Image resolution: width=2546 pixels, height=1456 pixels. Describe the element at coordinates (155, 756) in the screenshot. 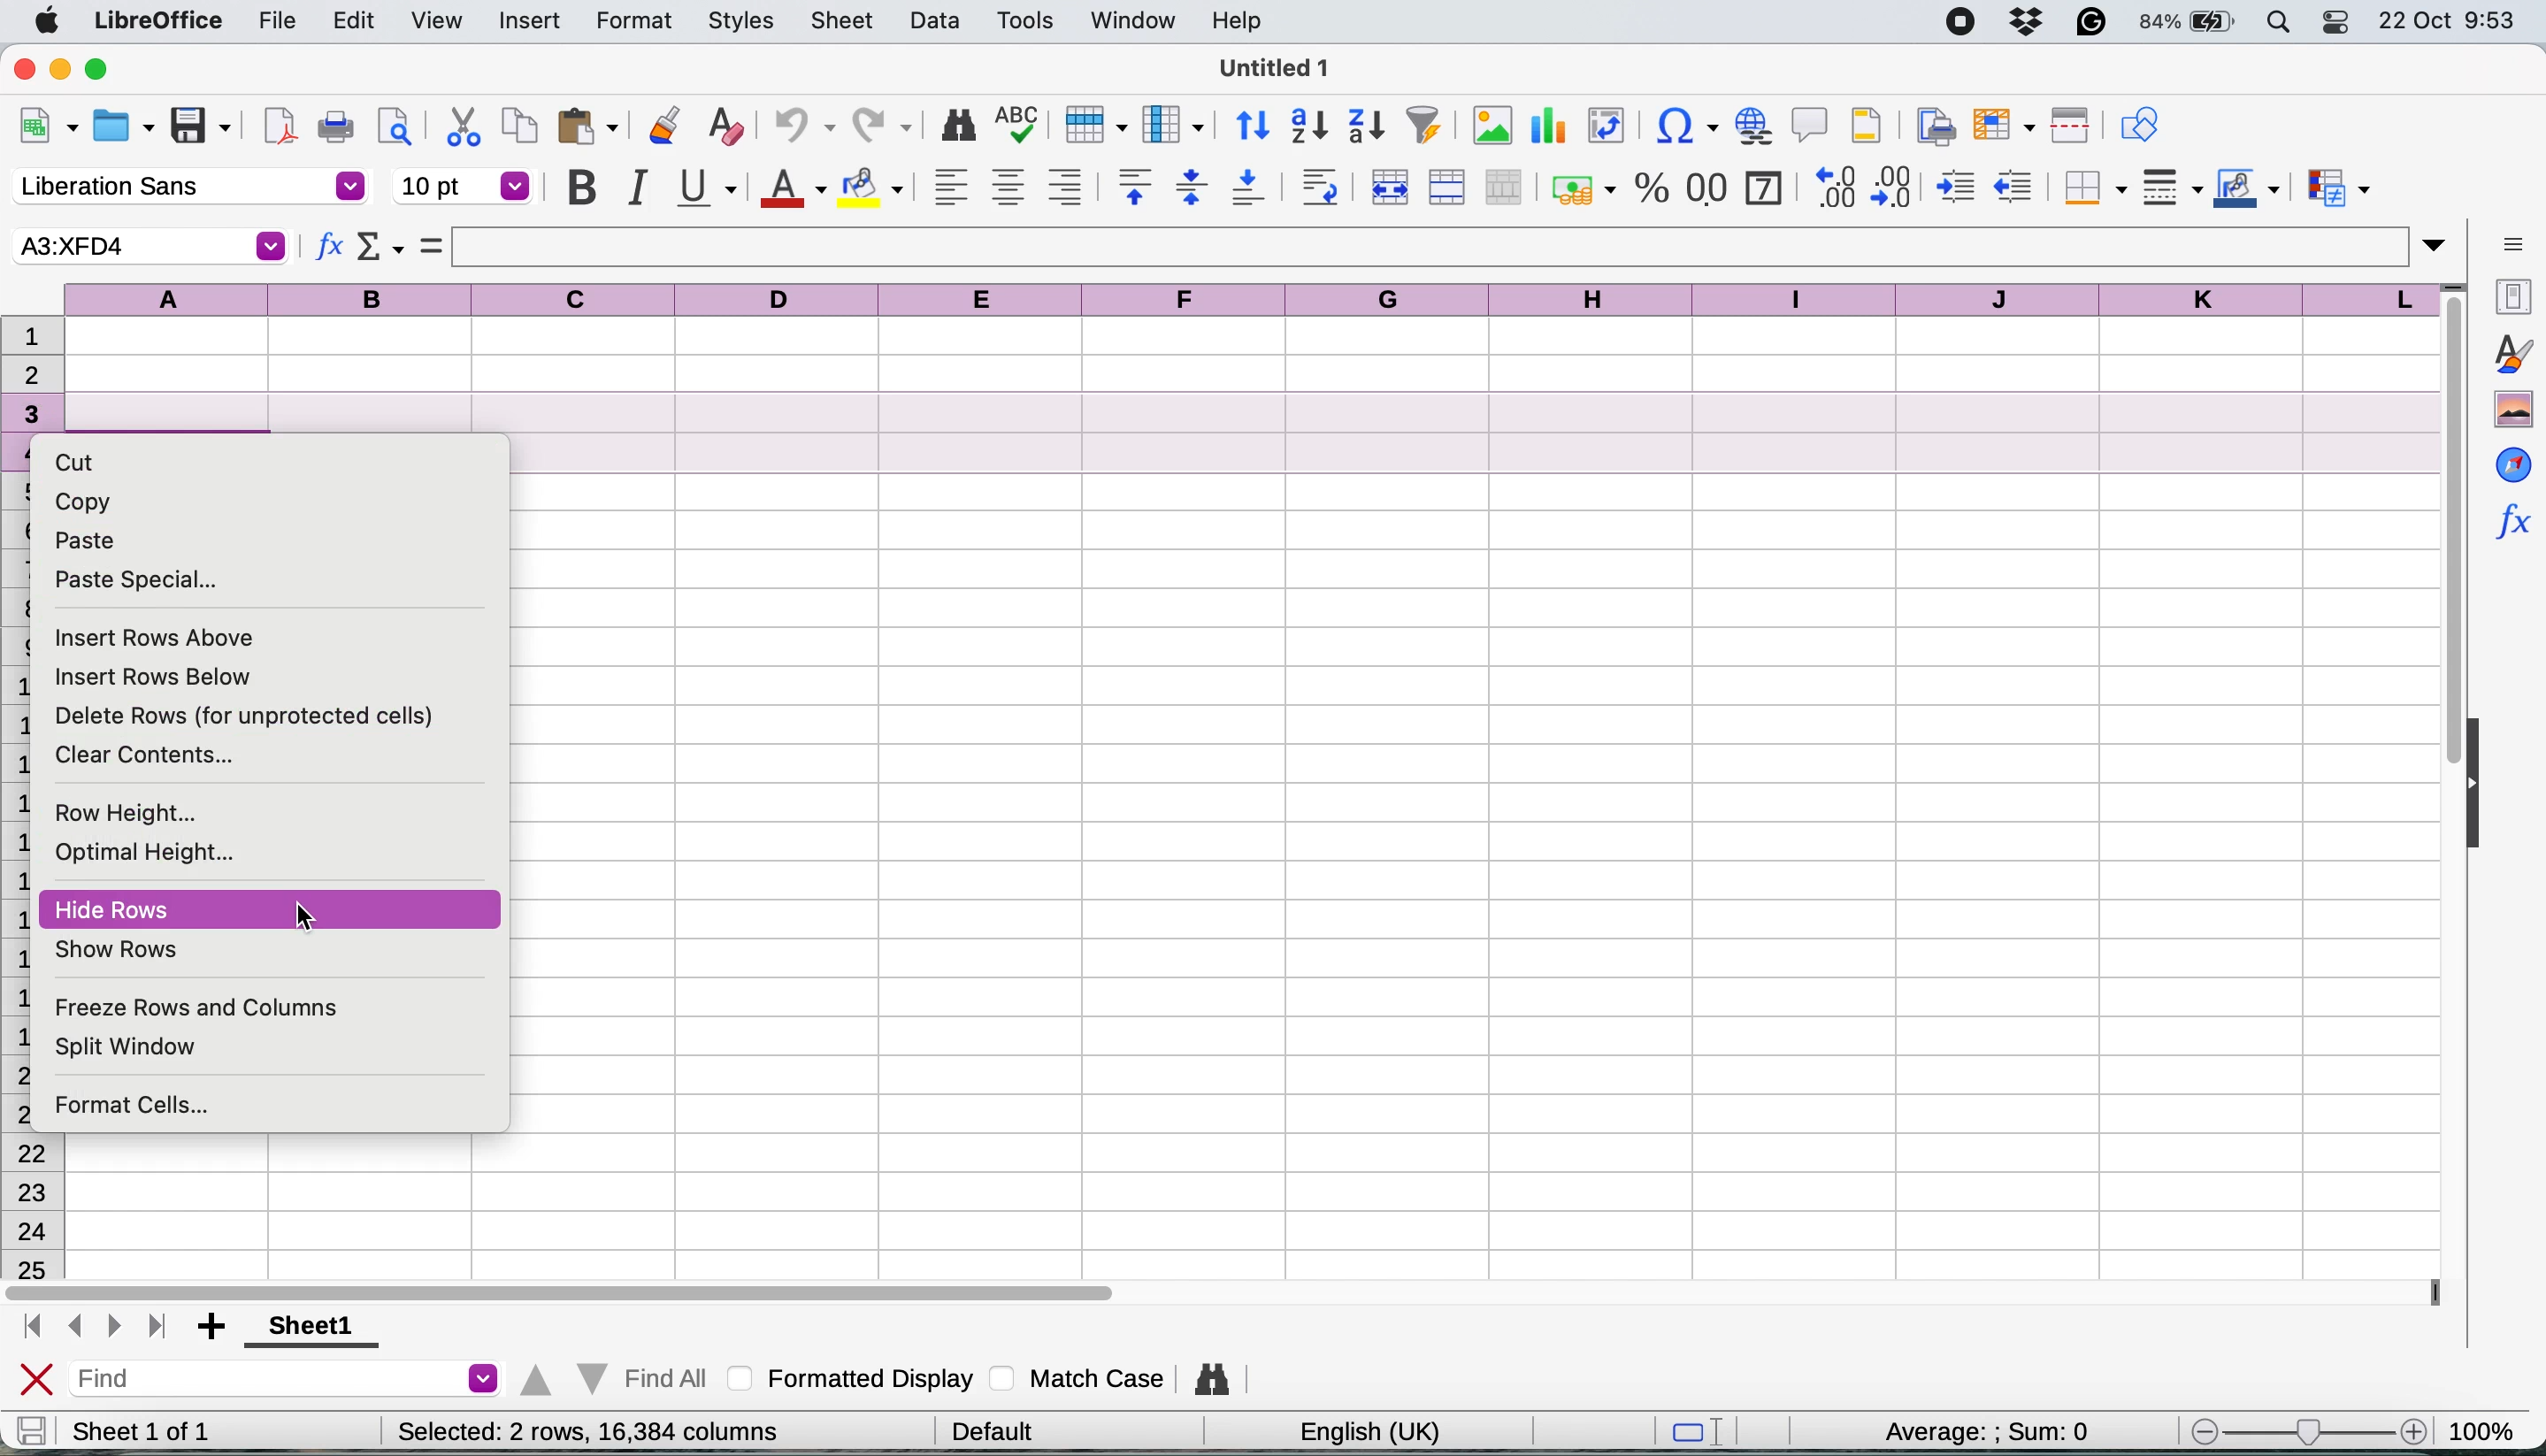

I see `clear contents` at that location.